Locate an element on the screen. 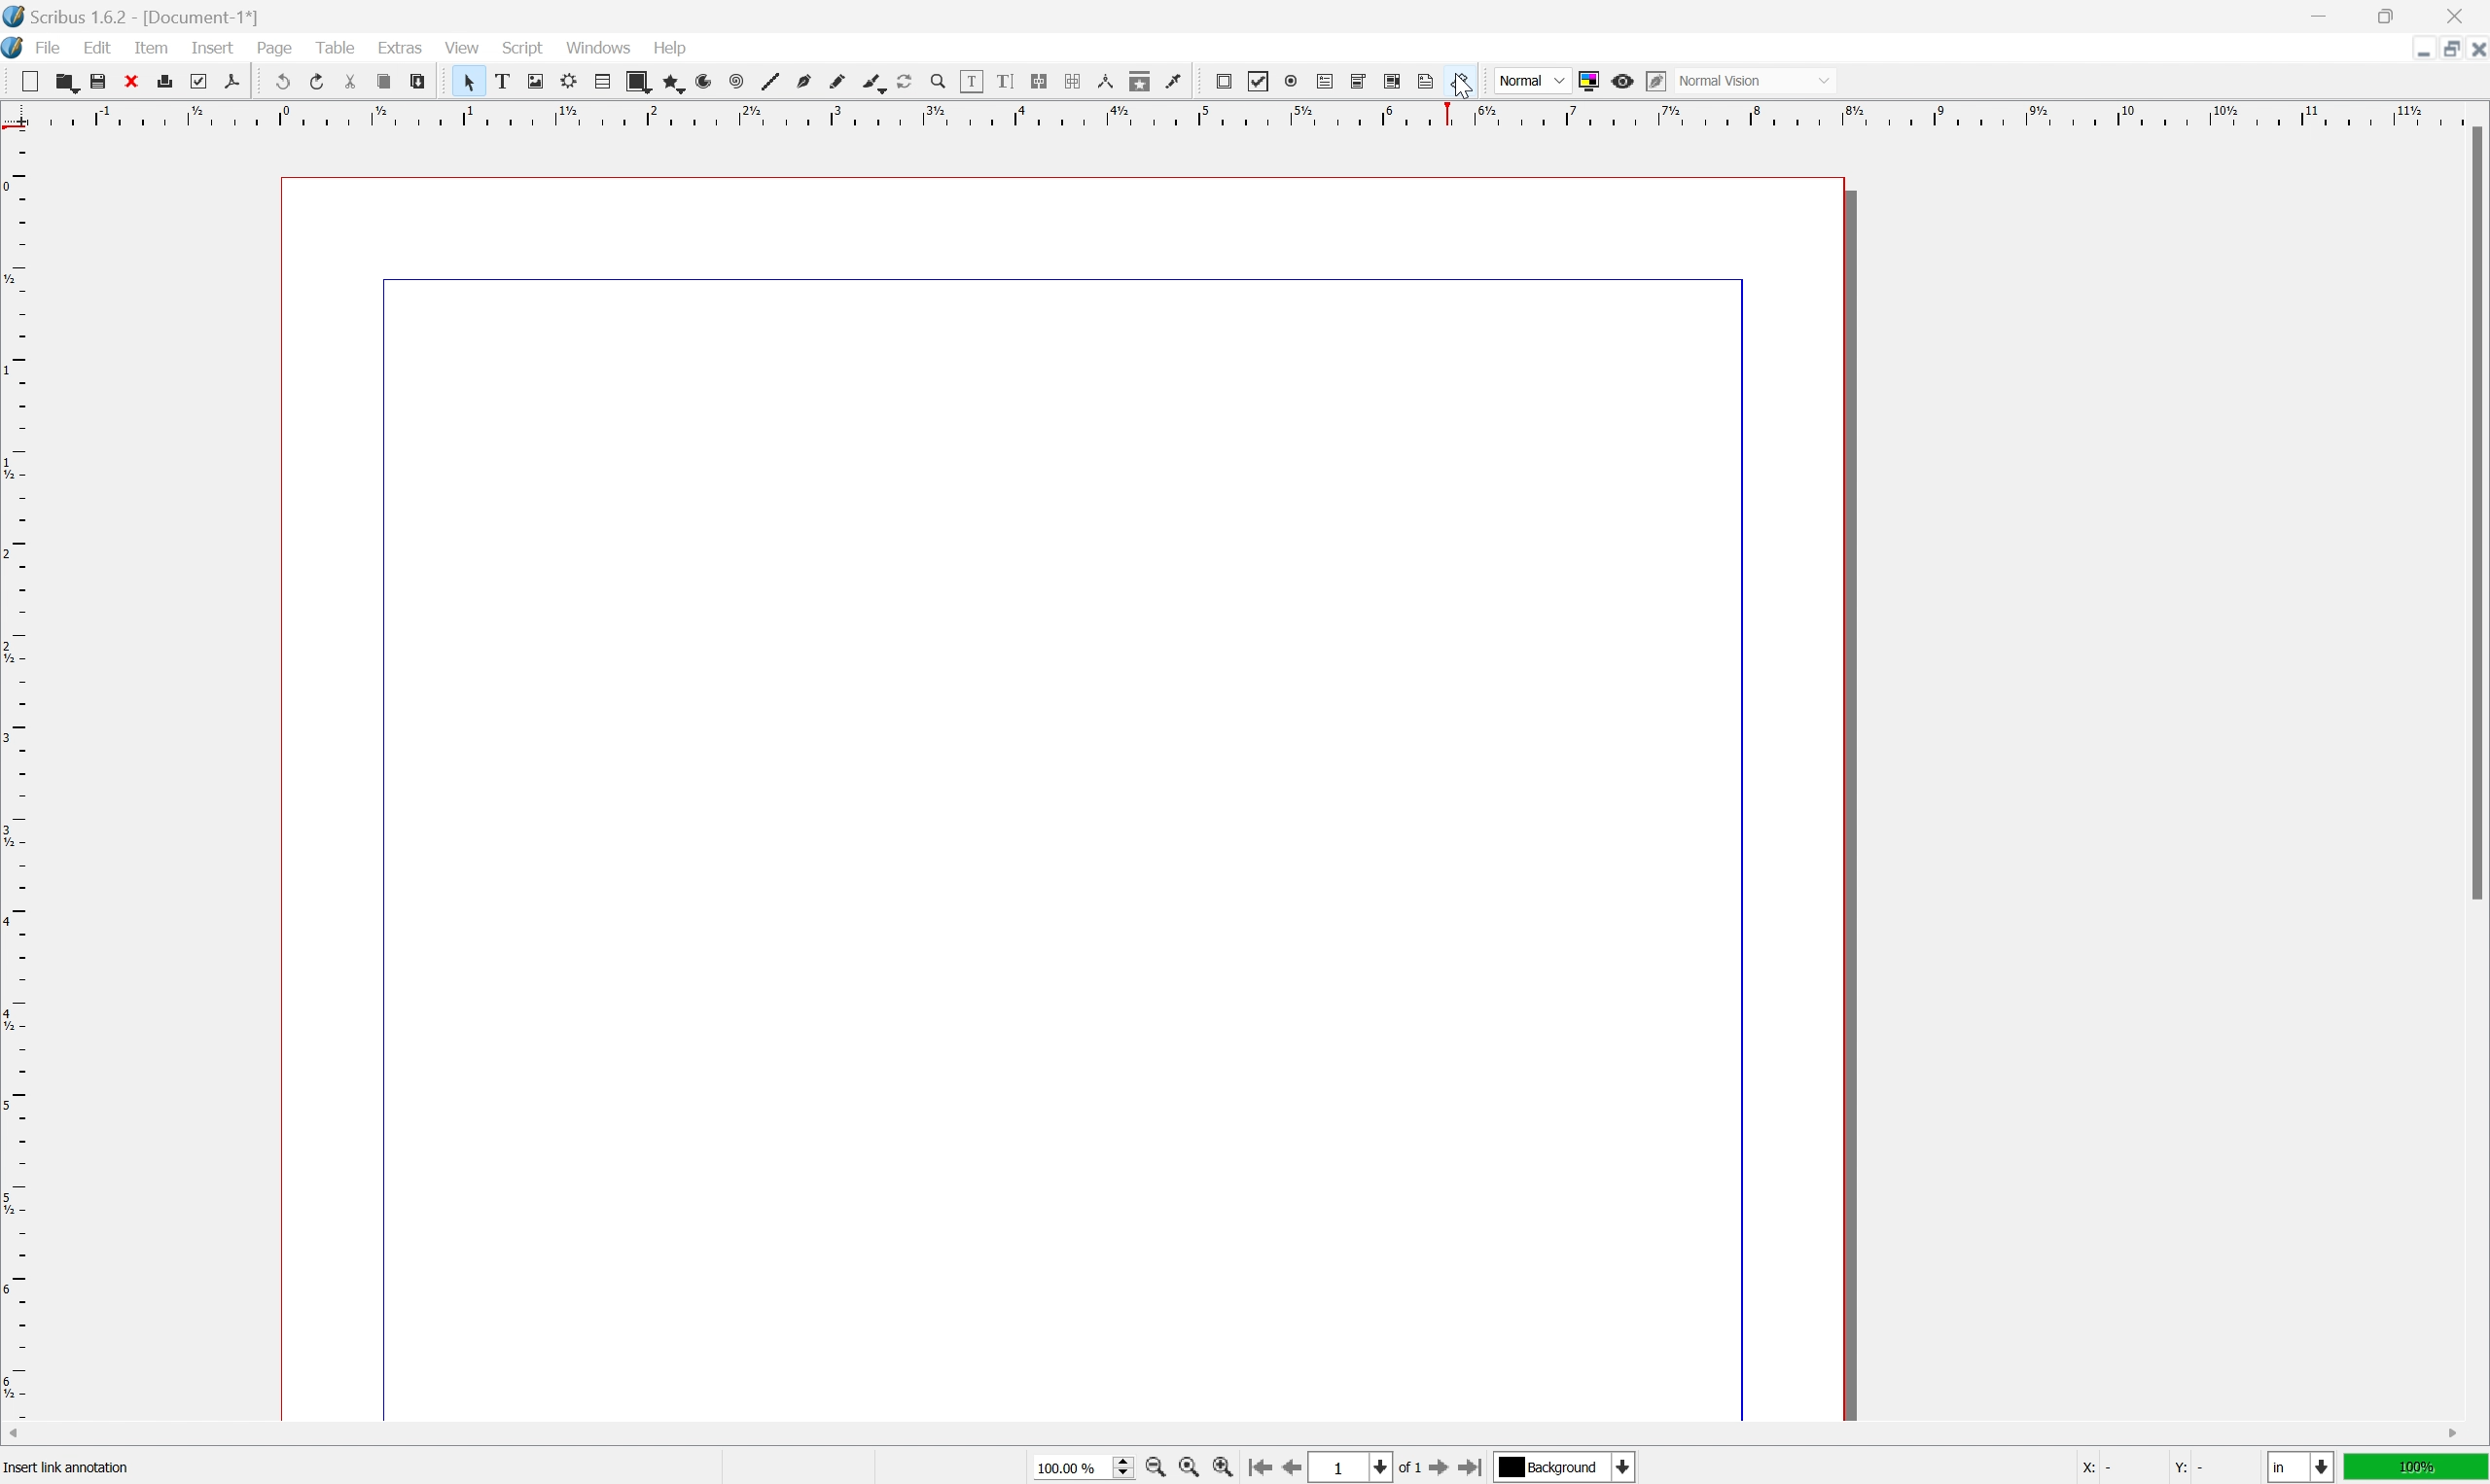 The image size is (2490, 1484). scroll bar is located at coordinates (1234, 1435).